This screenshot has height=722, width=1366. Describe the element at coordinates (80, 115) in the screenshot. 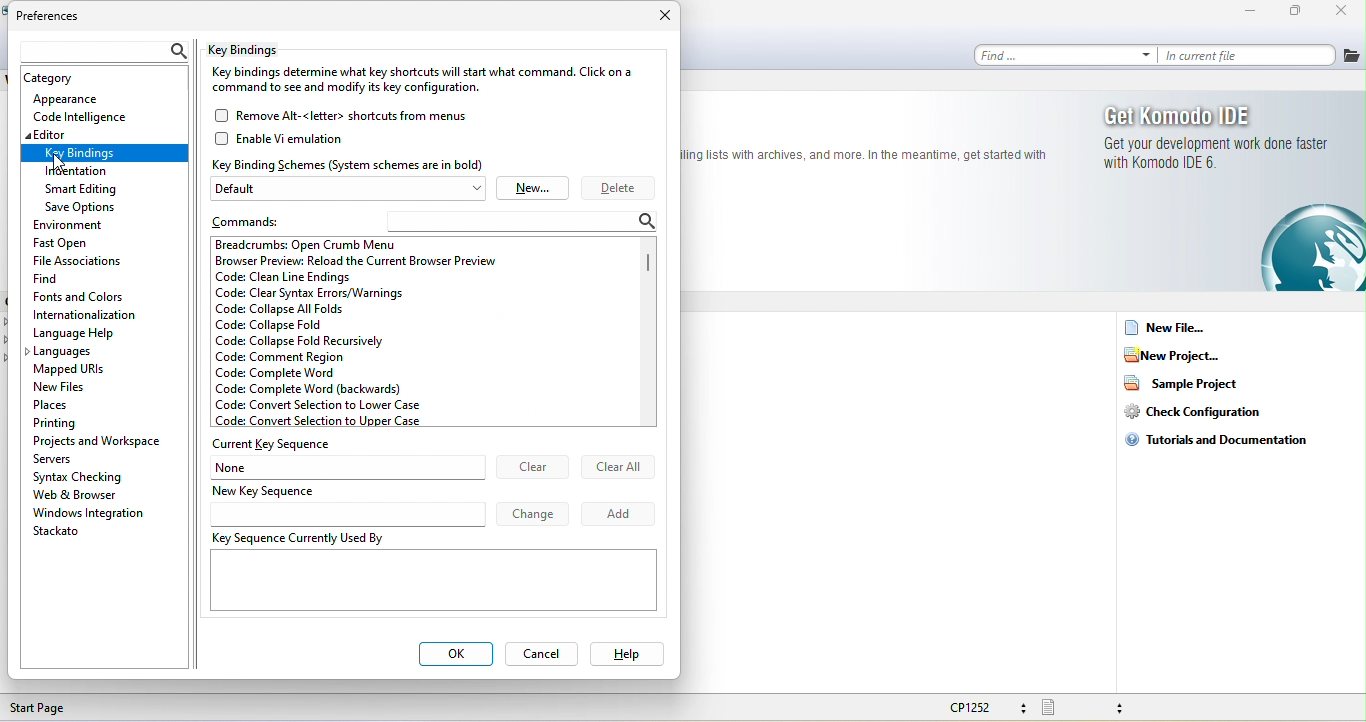

I see `code inteligence` at that location.